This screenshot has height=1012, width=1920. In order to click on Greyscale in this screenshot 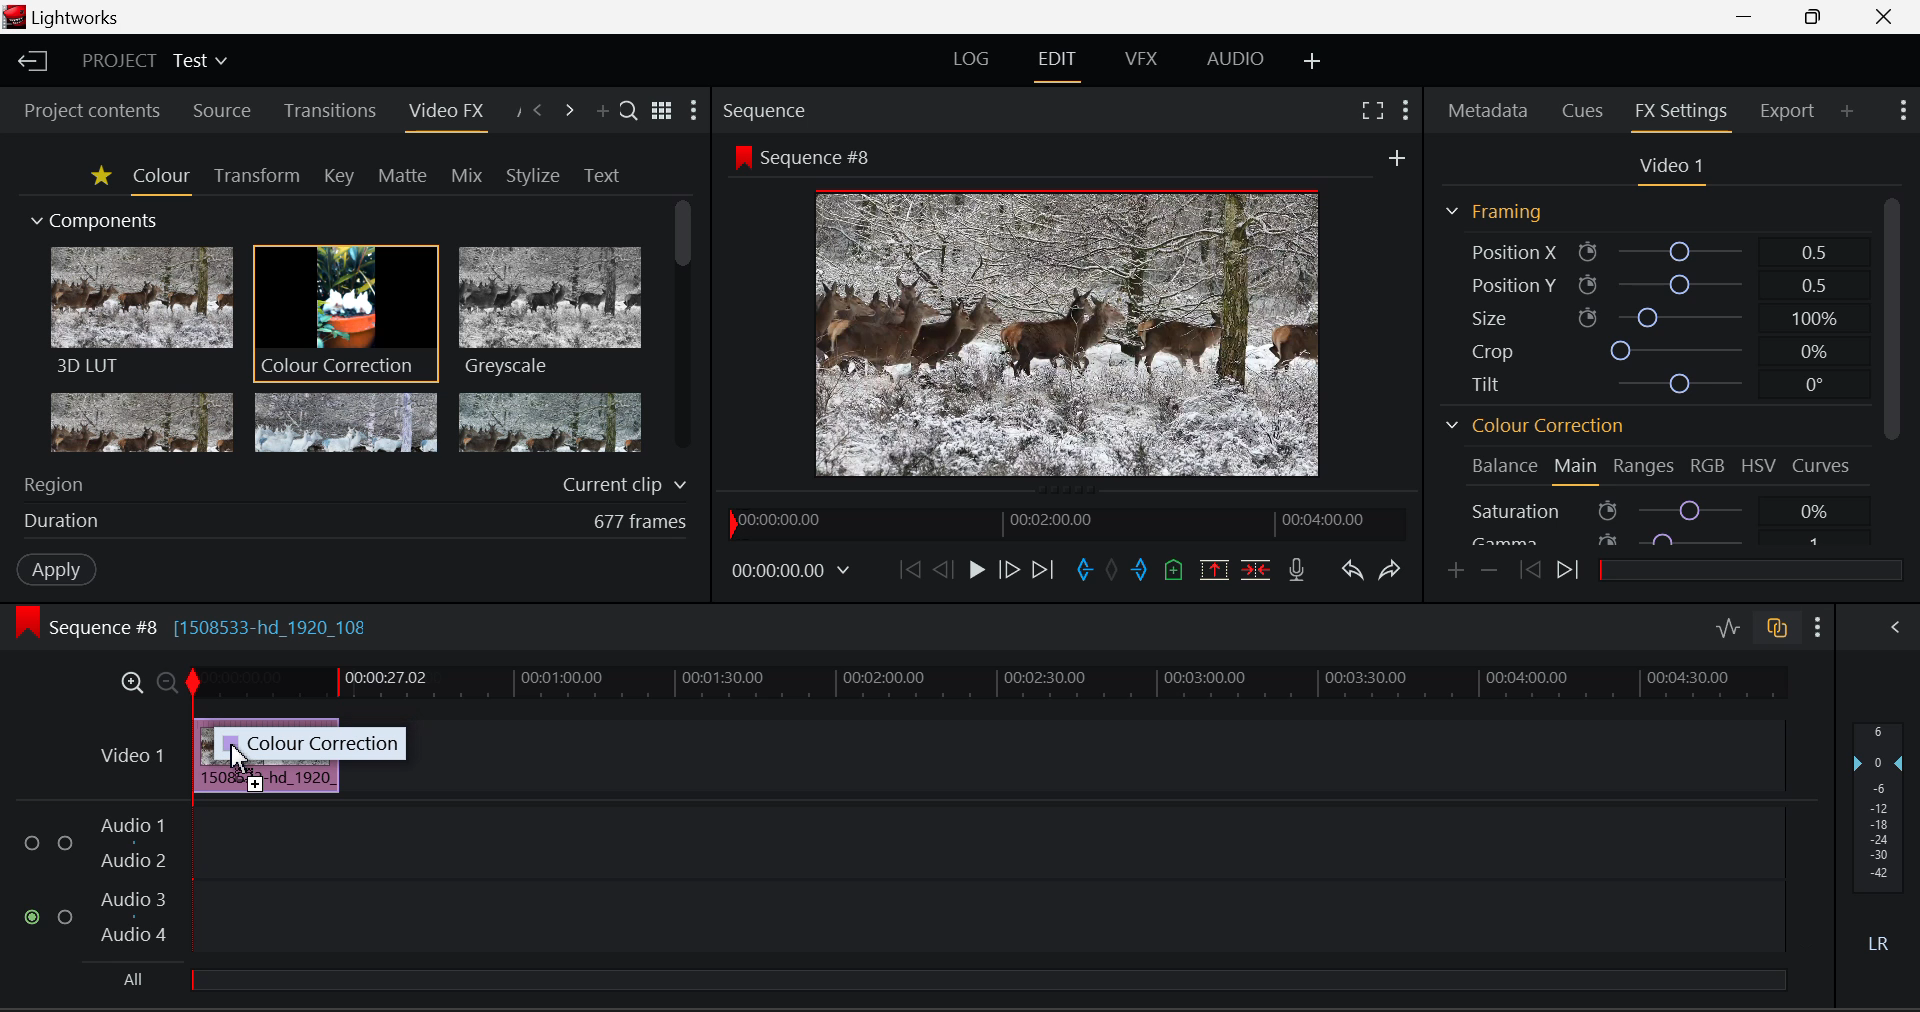, I will do `click(547, 314)`.